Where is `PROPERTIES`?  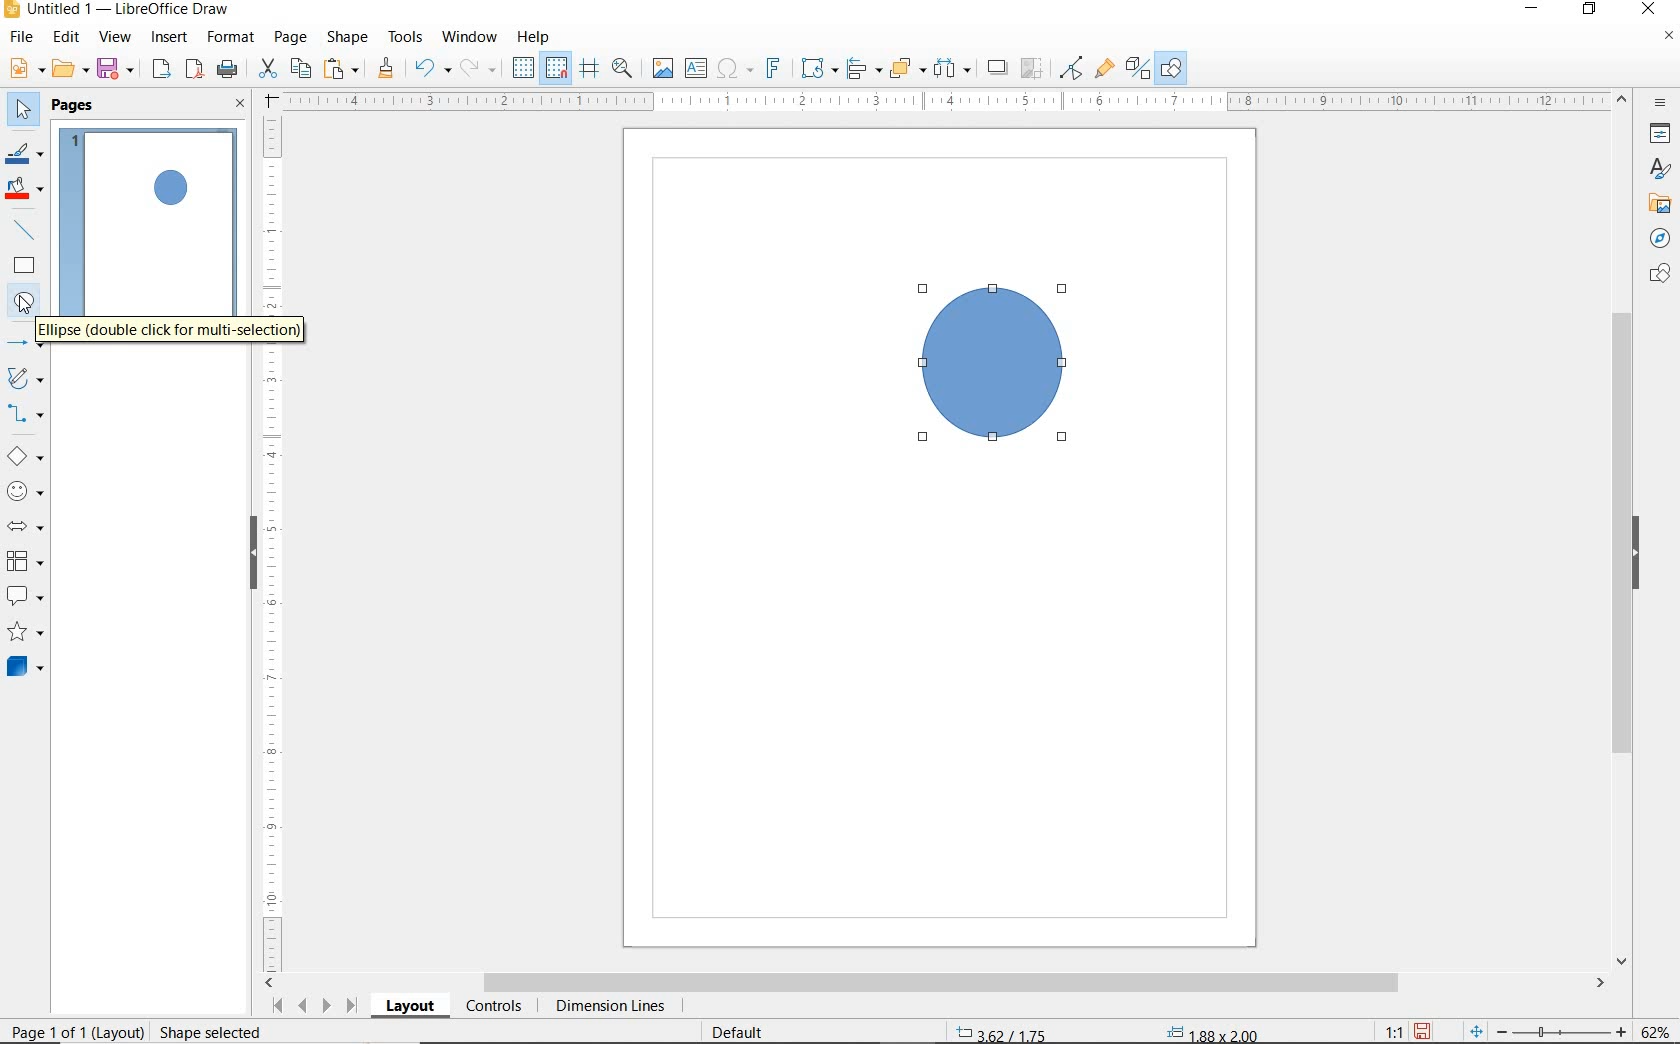 PROPERTIES is located at coordinates (1663, 137).